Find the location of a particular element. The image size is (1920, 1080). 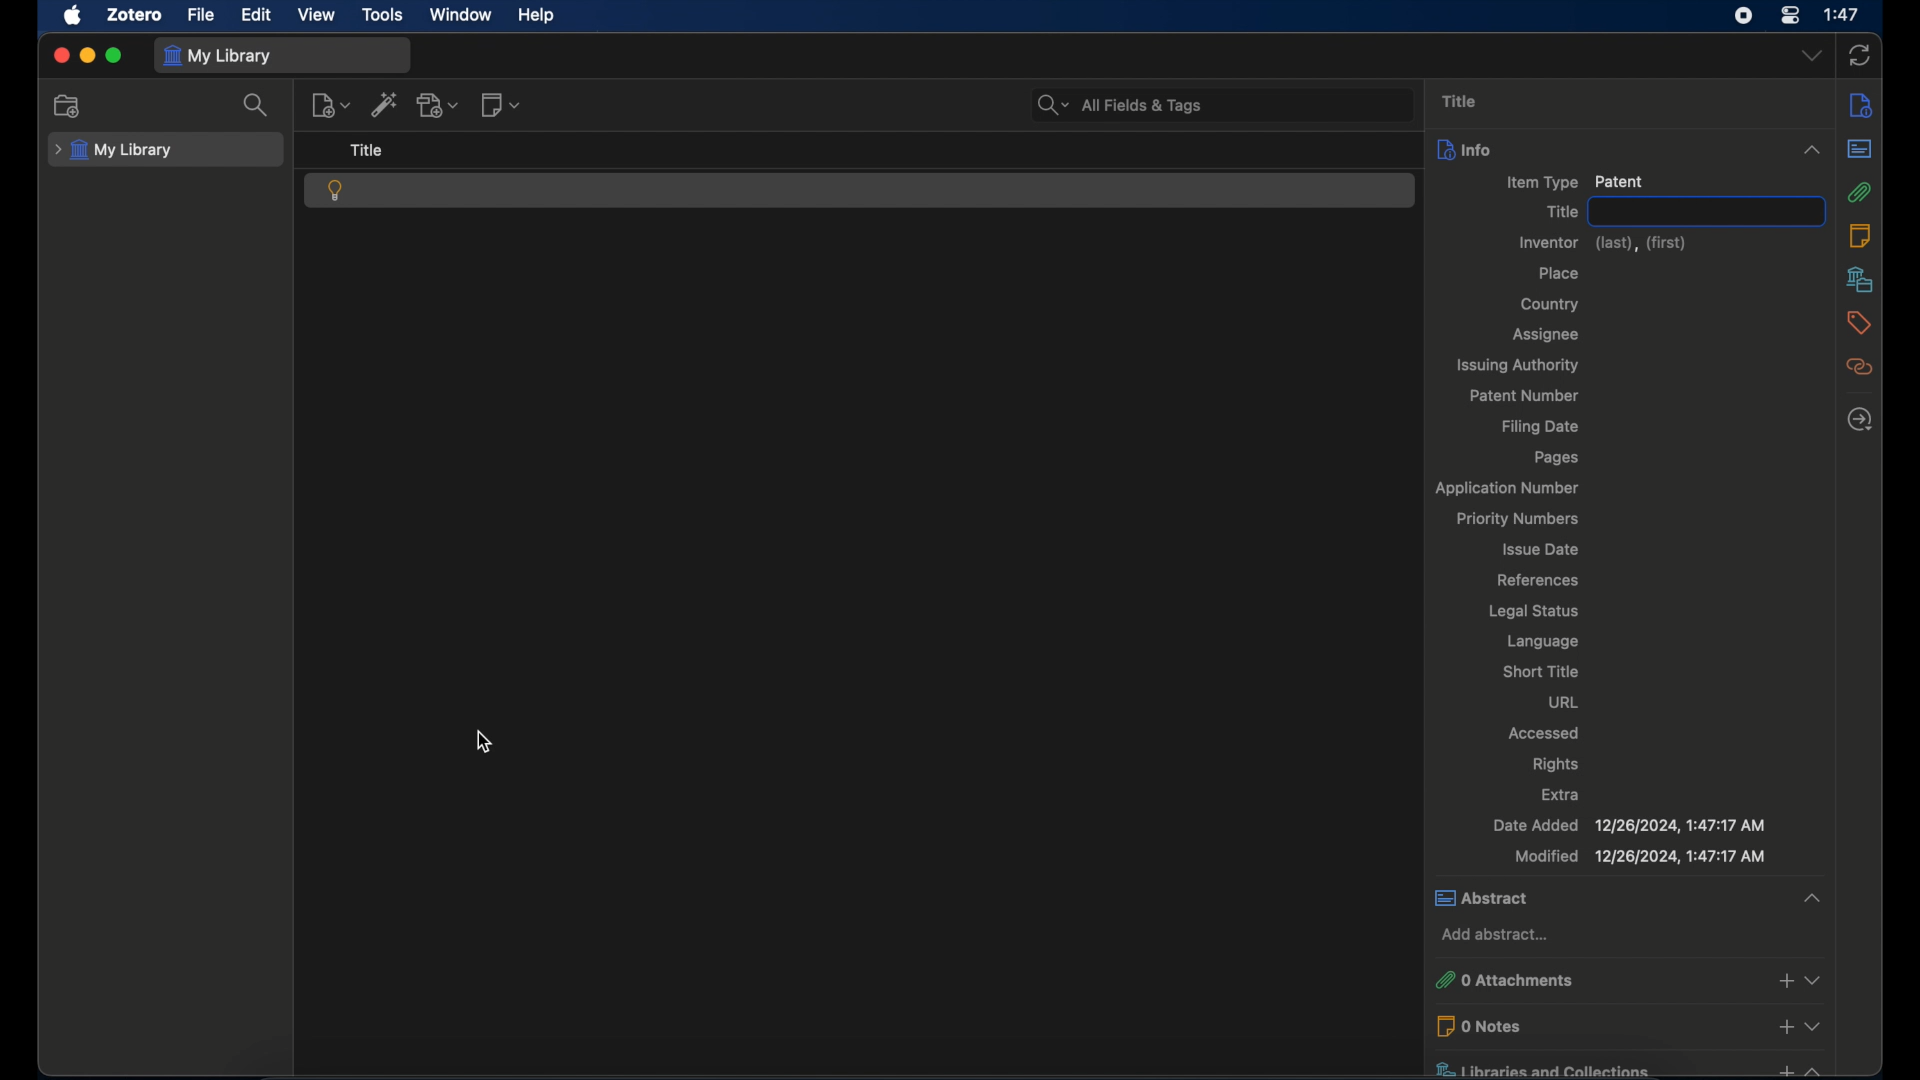

filing date is located at coordinates (1541, 428).